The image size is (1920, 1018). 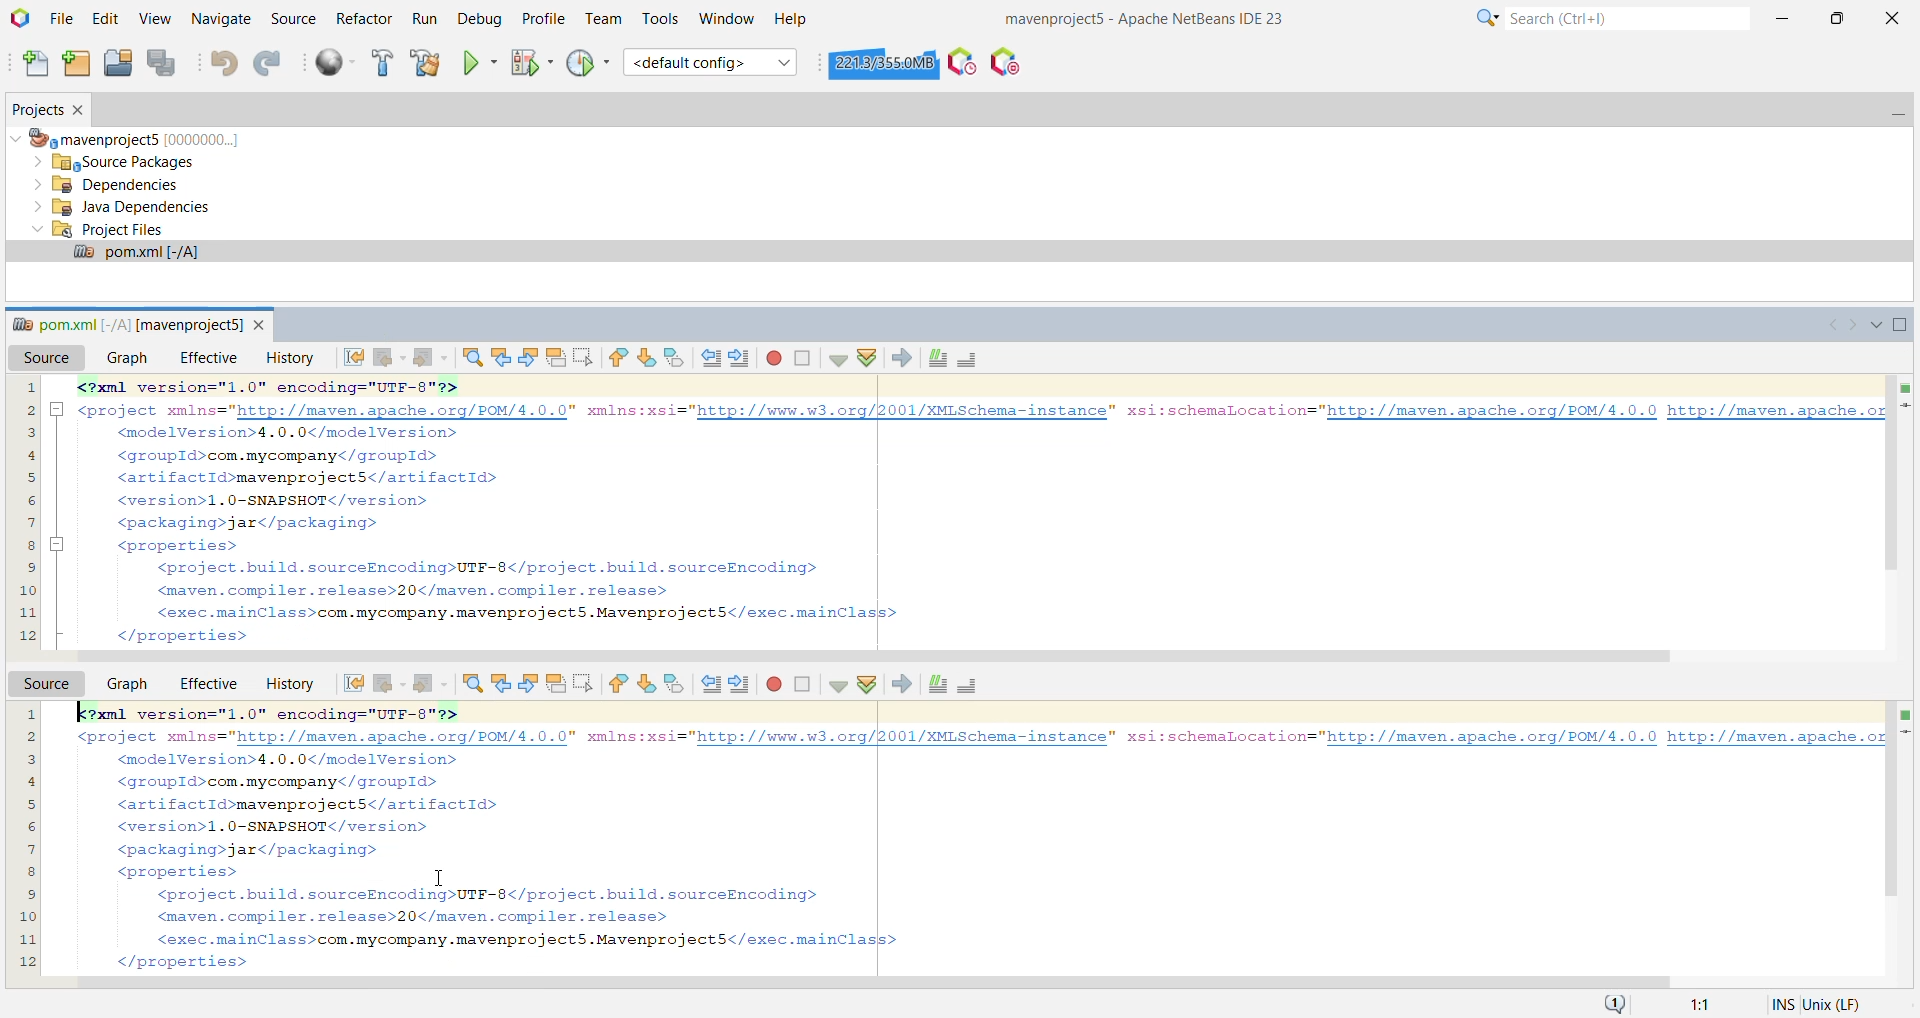 I want to click on Previous Bookmark, so click(x=616, y=686).